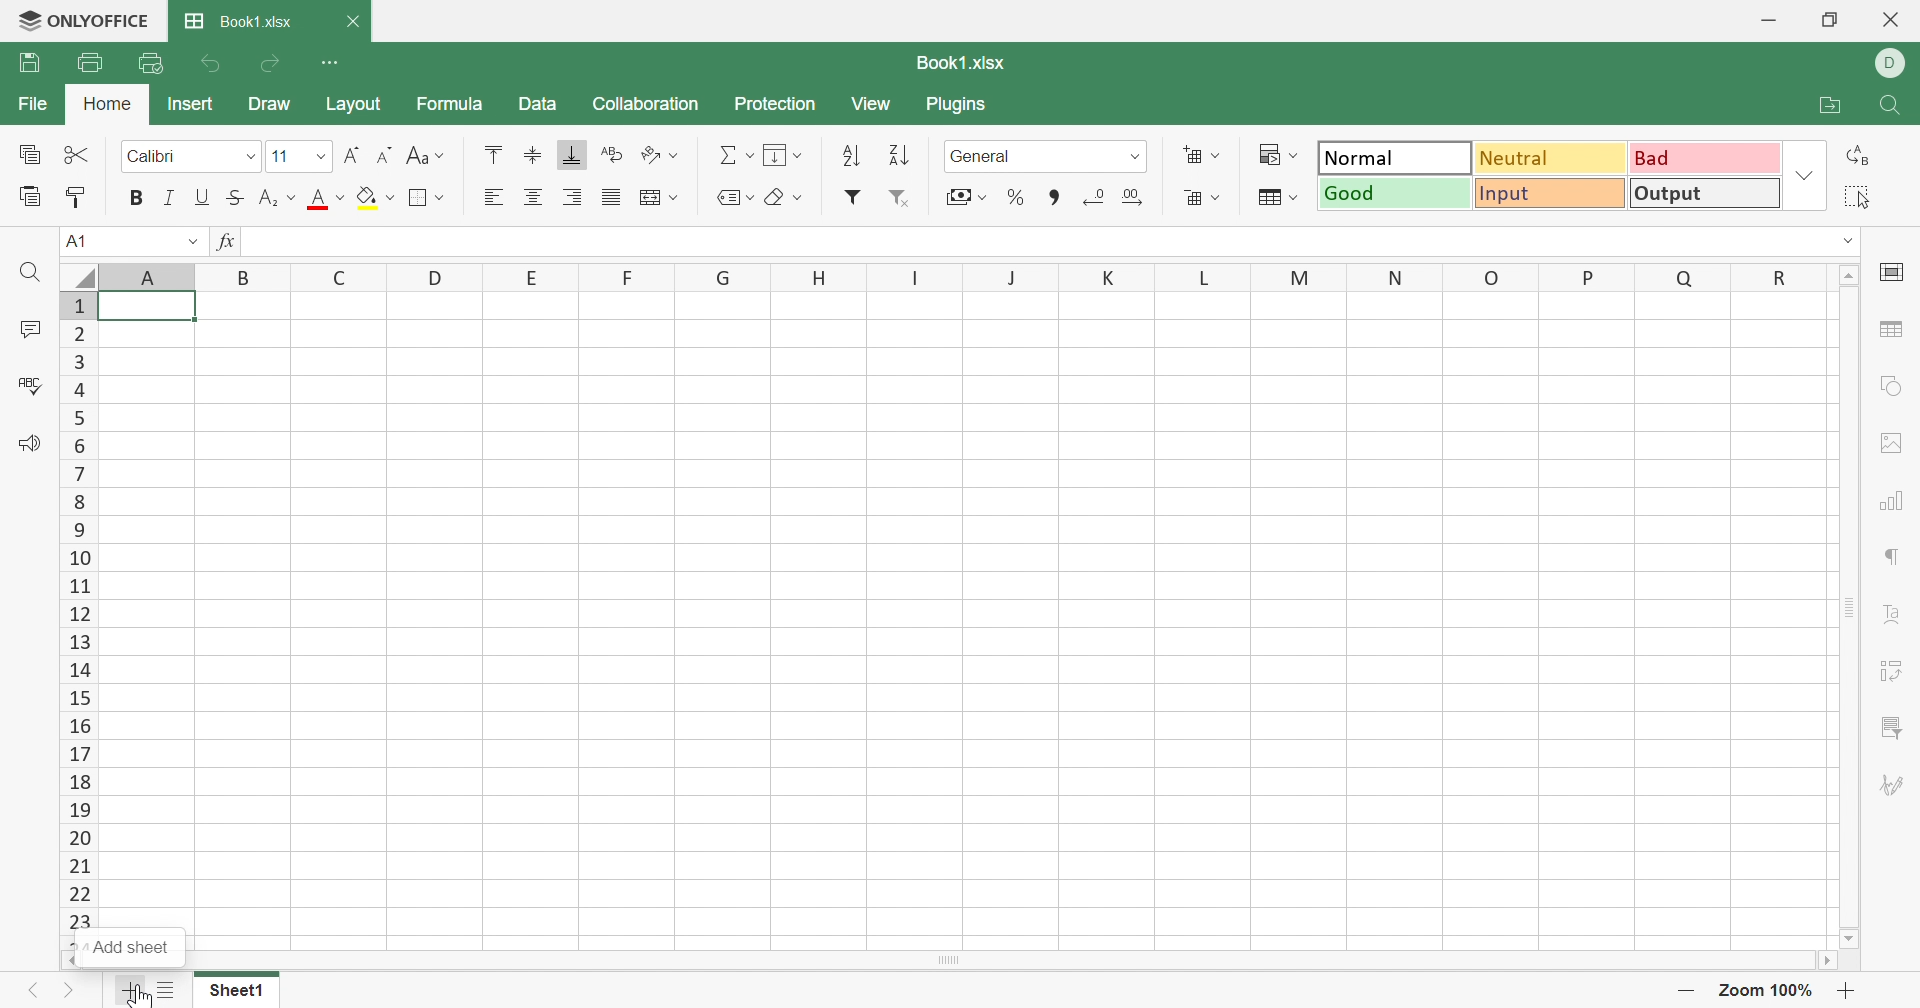 This screenshot has height=1008, width=1920. I want to click on Align Center, so click(534, 196).